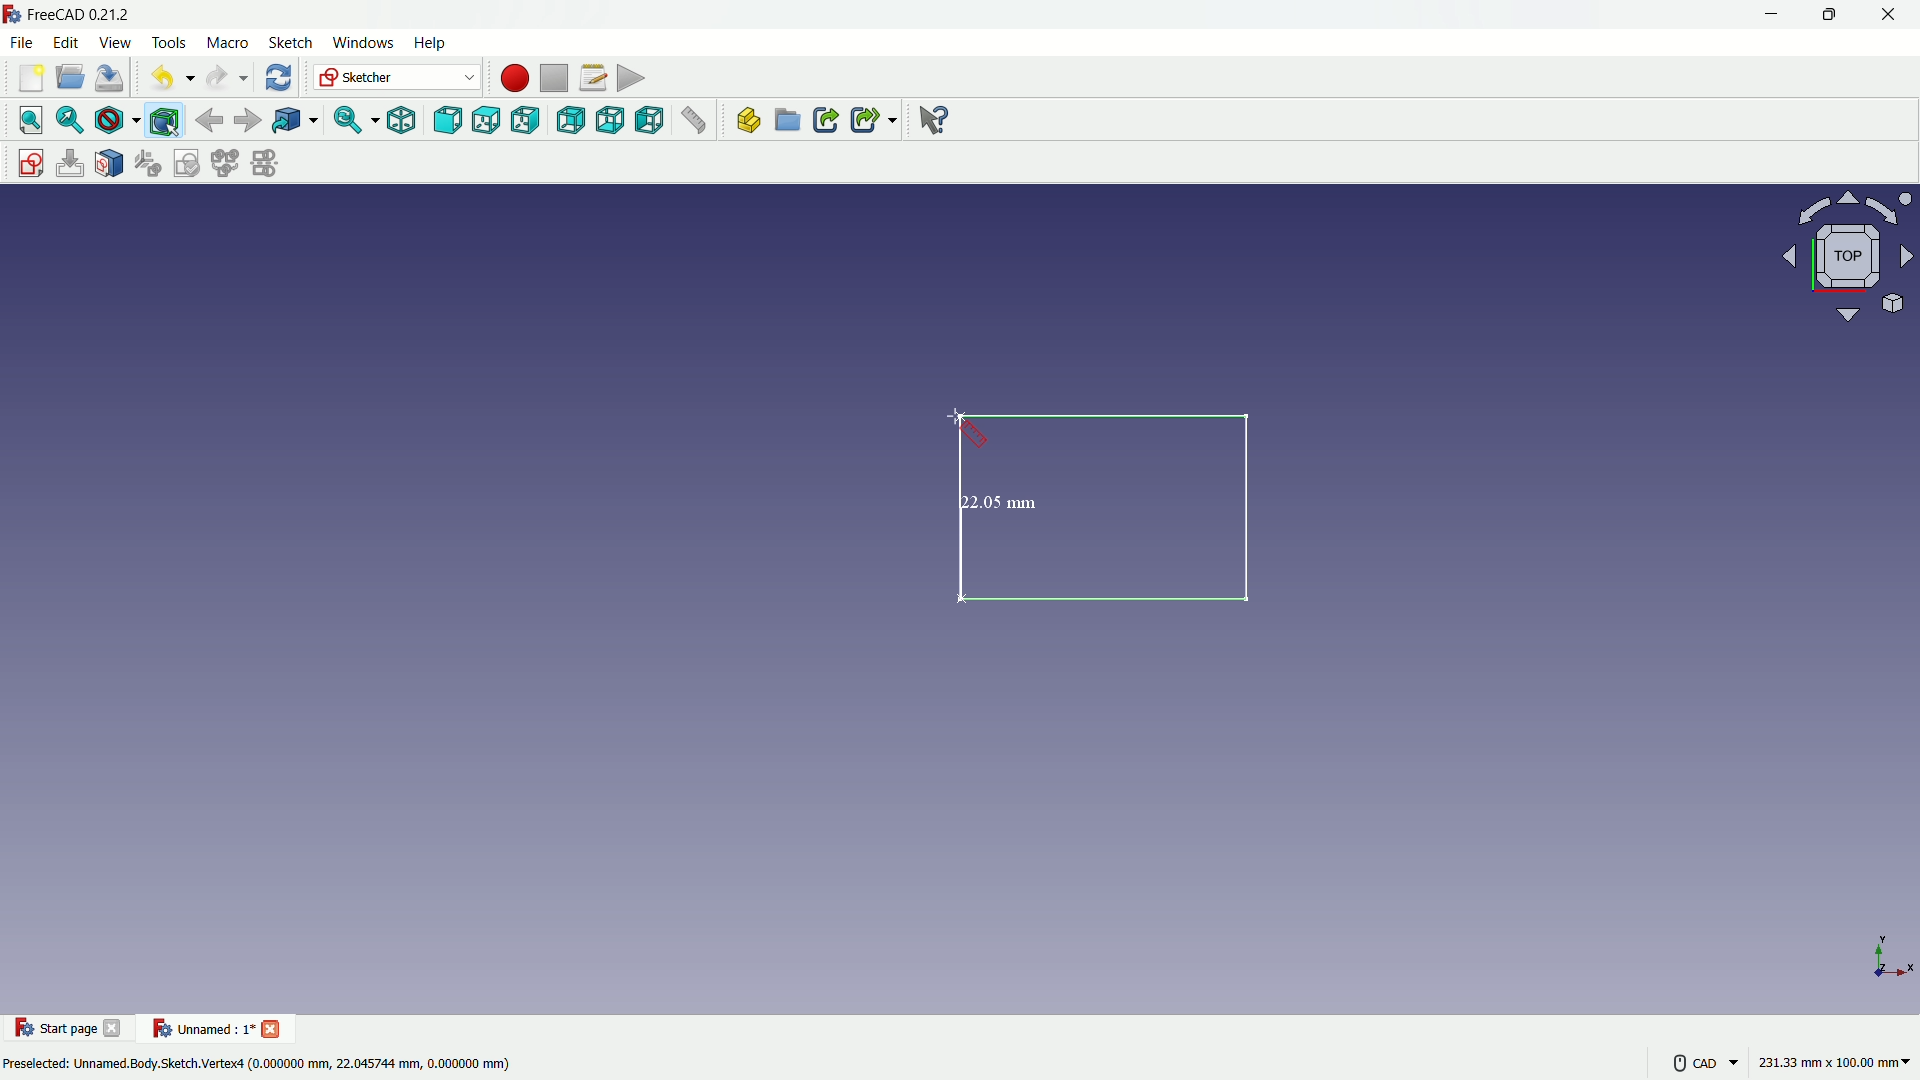 Image resolution: width=1920 pixels, height=1080 pixels. I want to click on undo, so click(166, 79).